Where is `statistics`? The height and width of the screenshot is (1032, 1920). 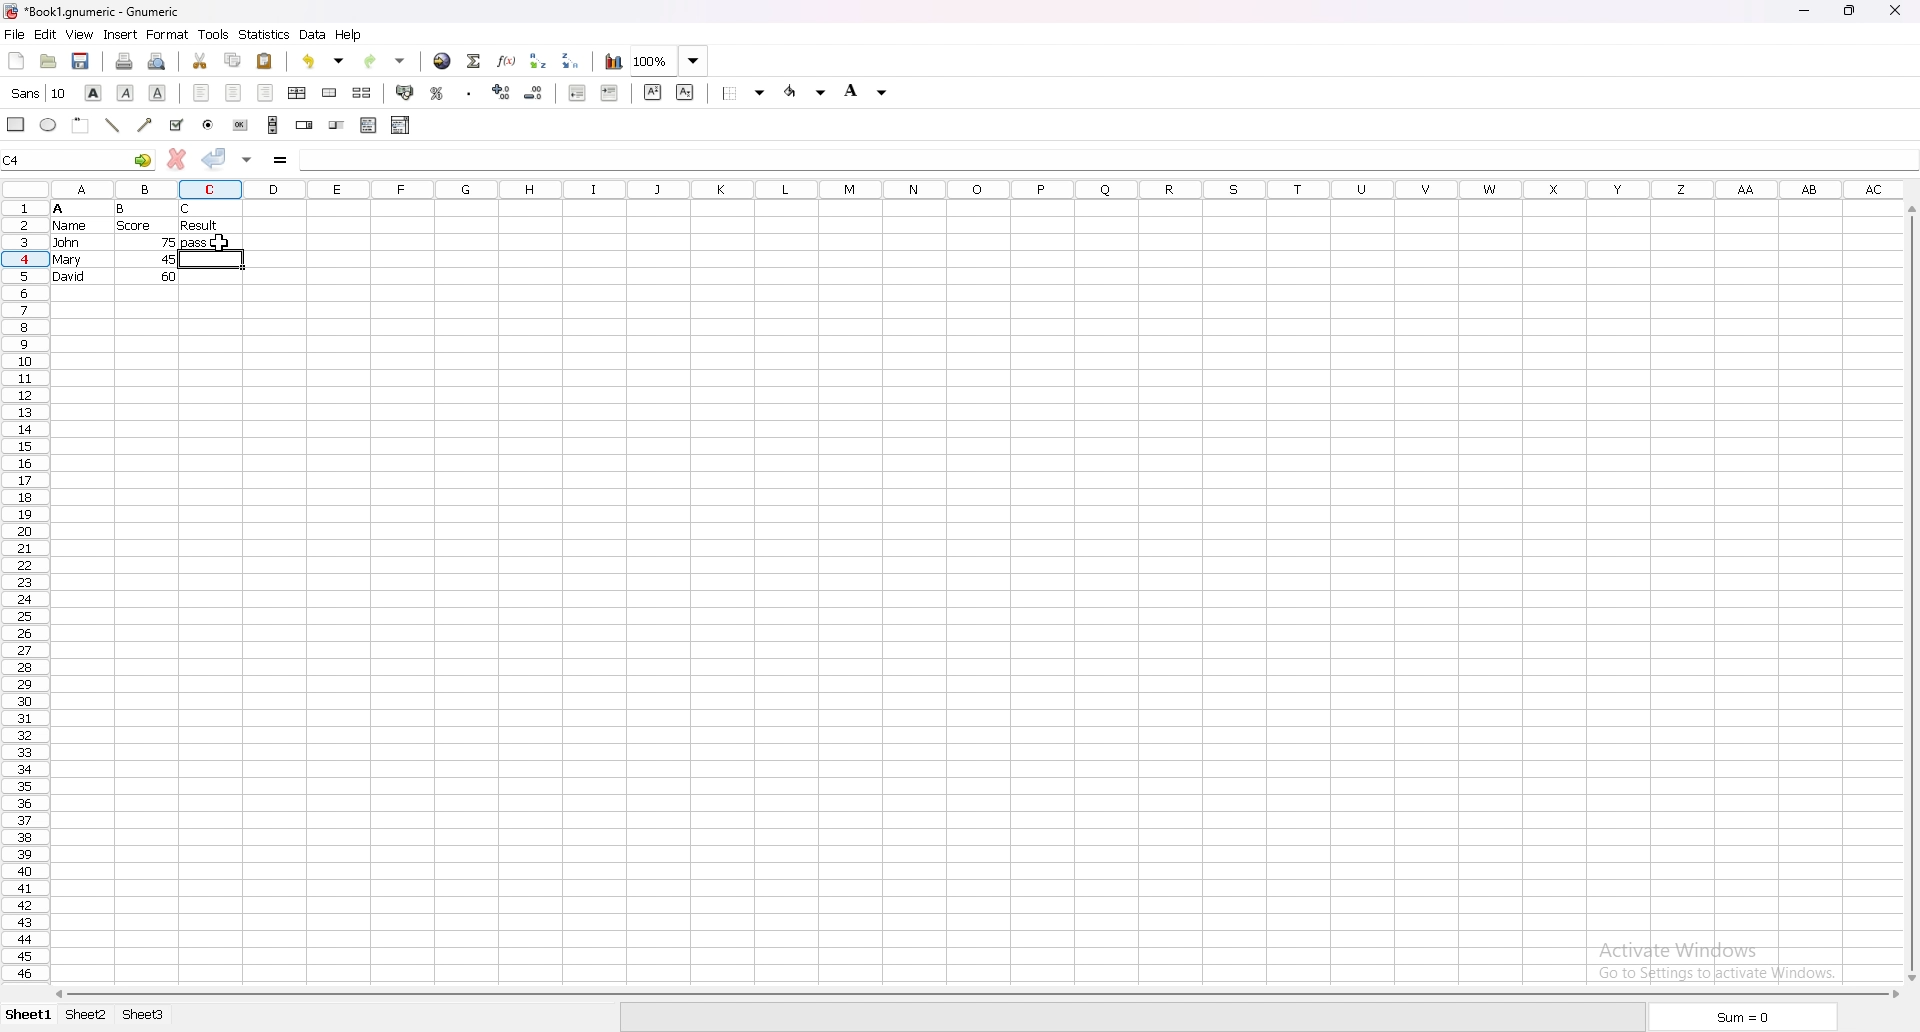 statistics is located at coordinates (264, 34).